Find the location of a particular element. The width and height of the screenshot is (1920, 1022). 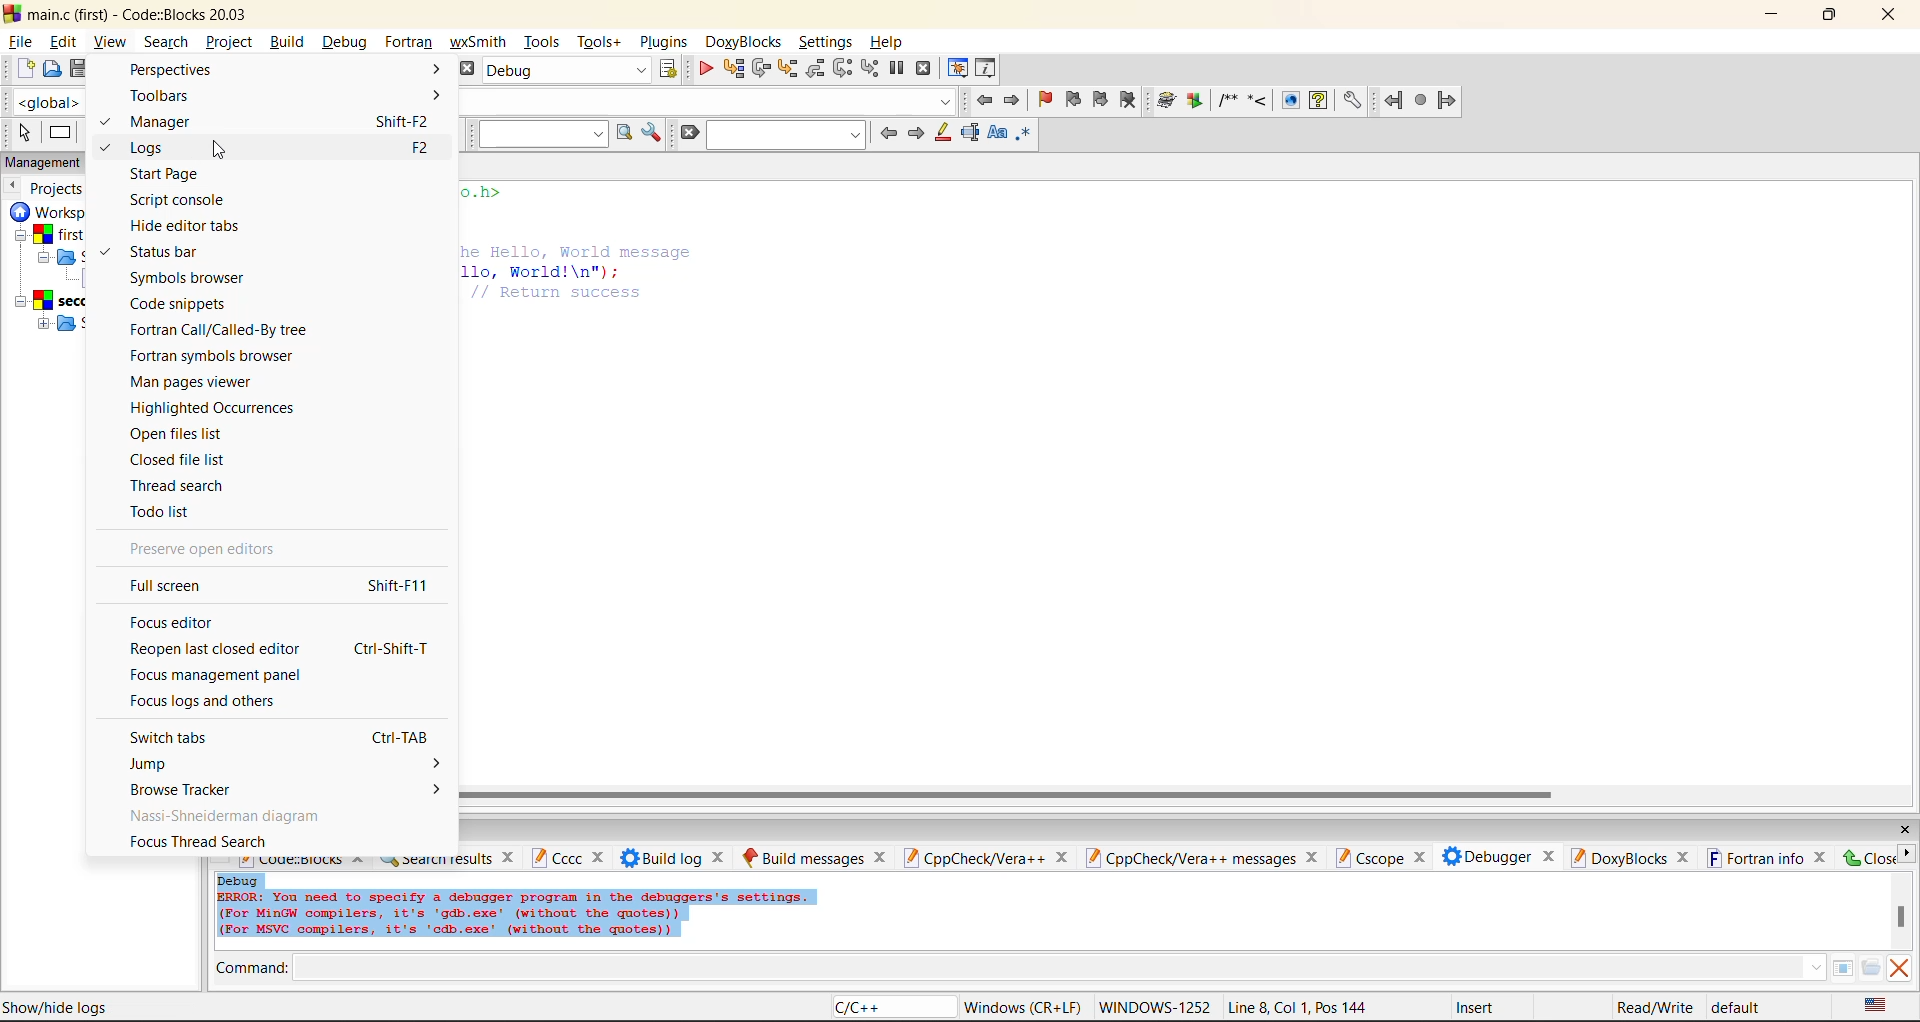

break debugger is located at coordinates (897, 68).